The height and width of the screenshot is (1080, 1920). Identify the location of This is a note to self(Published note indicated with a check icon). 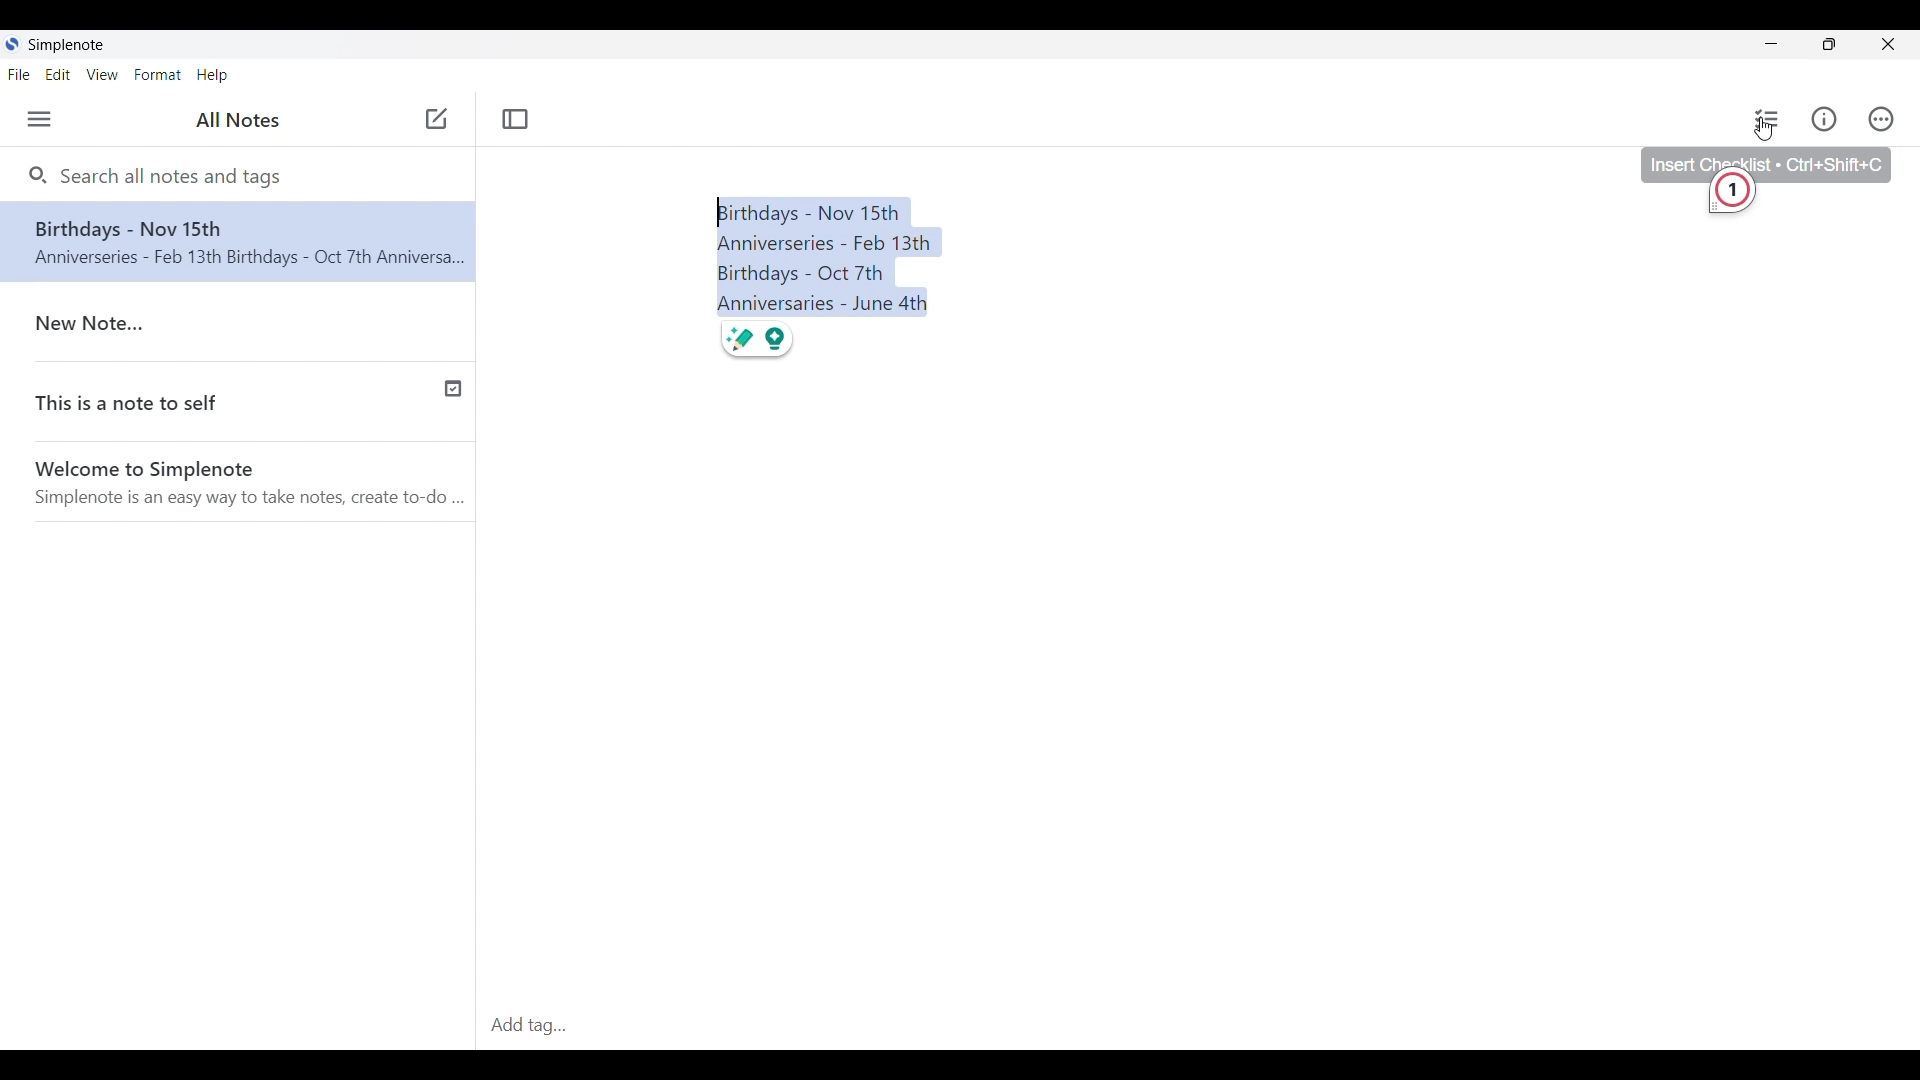
(239, 405).